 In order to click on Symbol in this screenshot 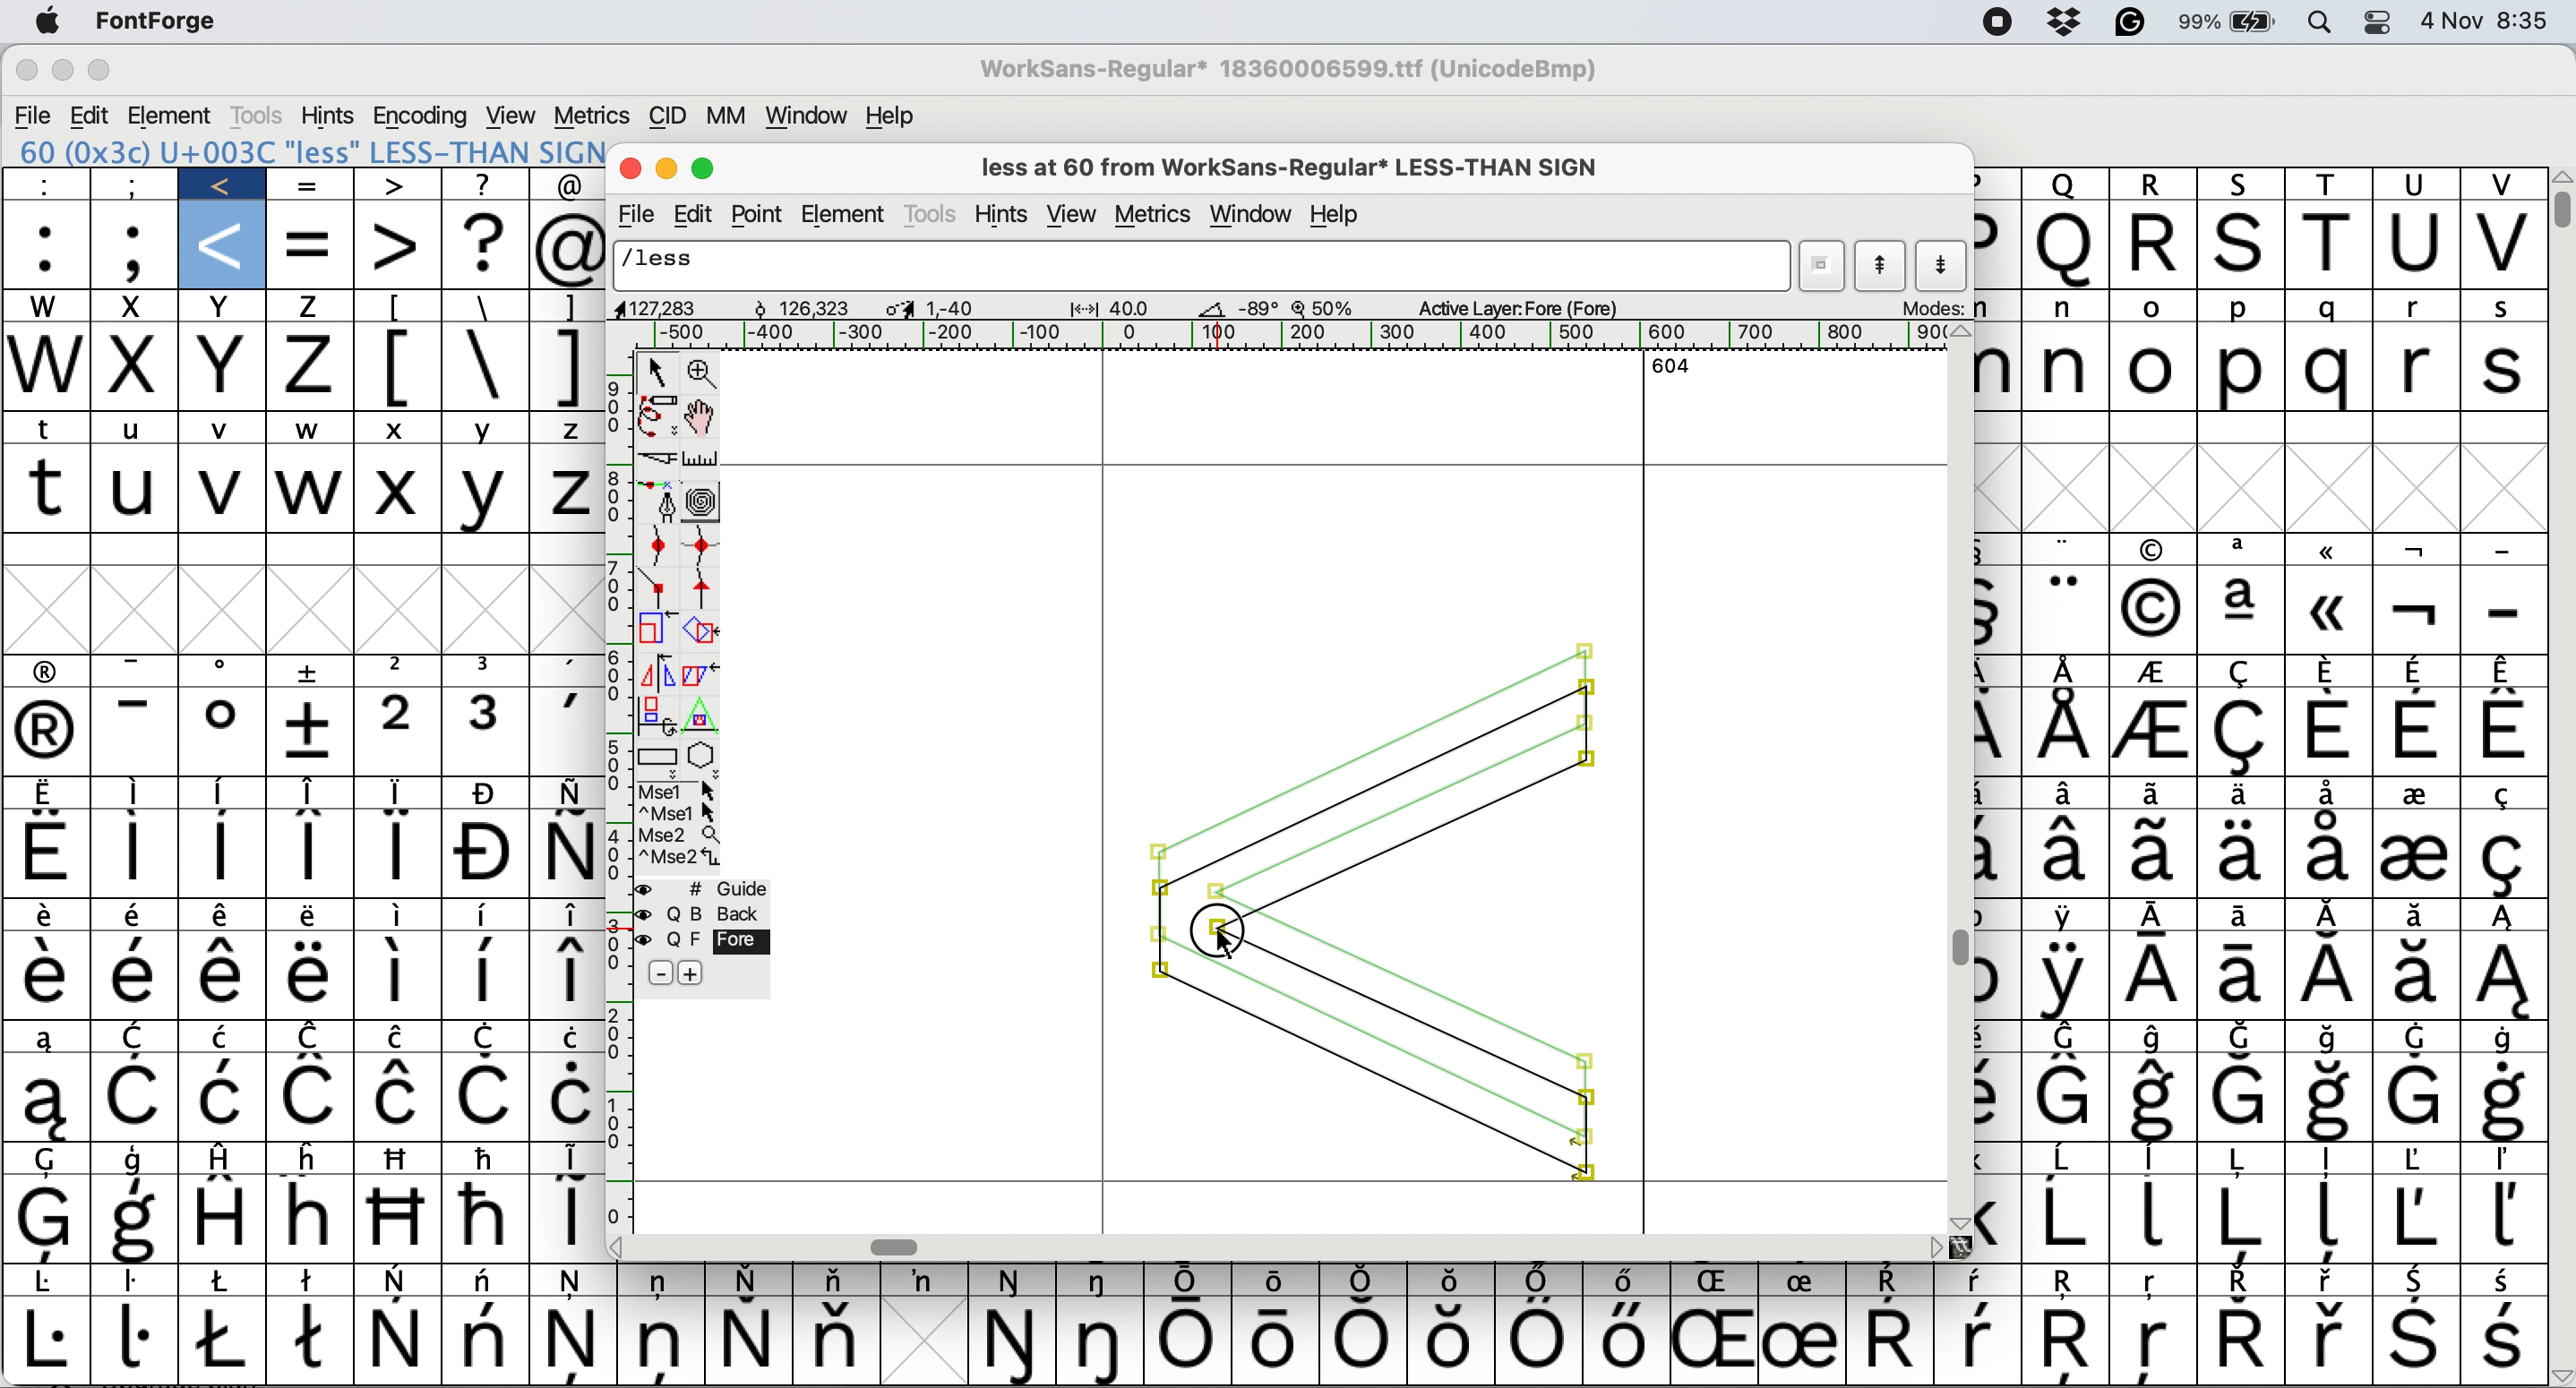, I will do `click(315, 1037)`.